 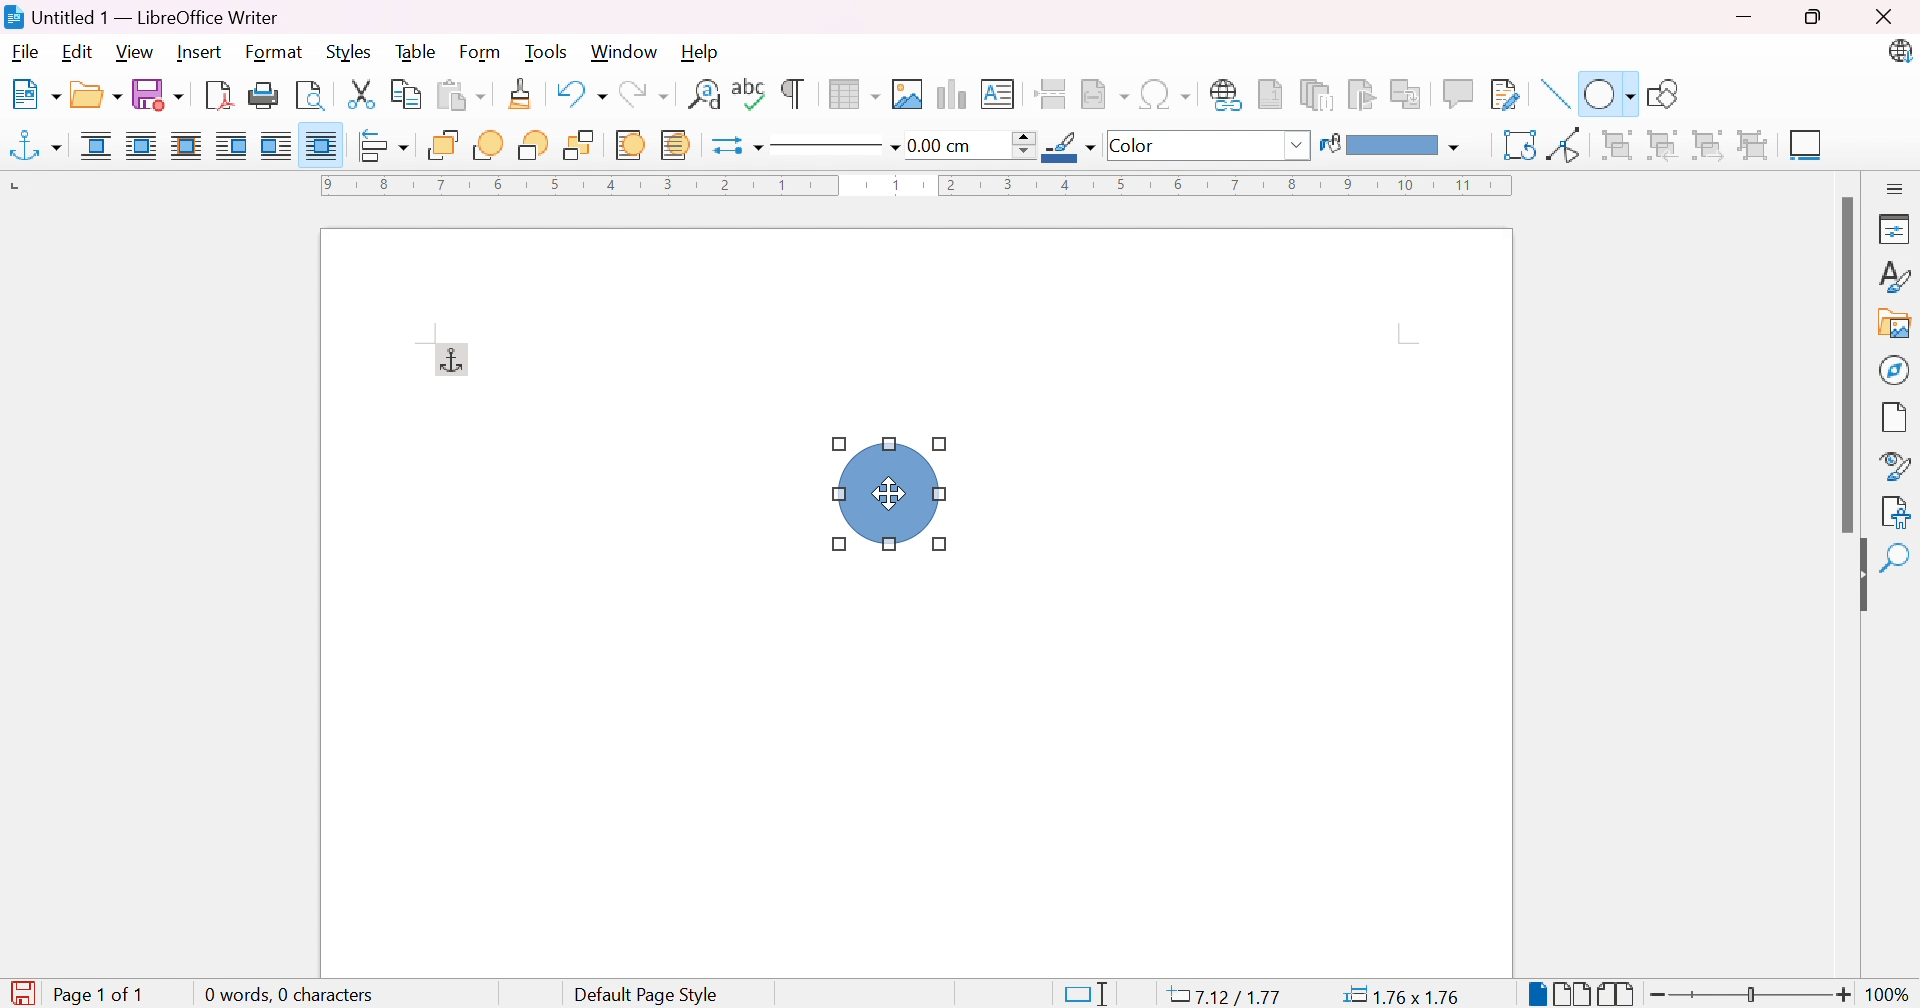 What do you see at coordinates (646, 996) in the screenshot?
I see `Default Page Style` at bounding box center [646, 996].